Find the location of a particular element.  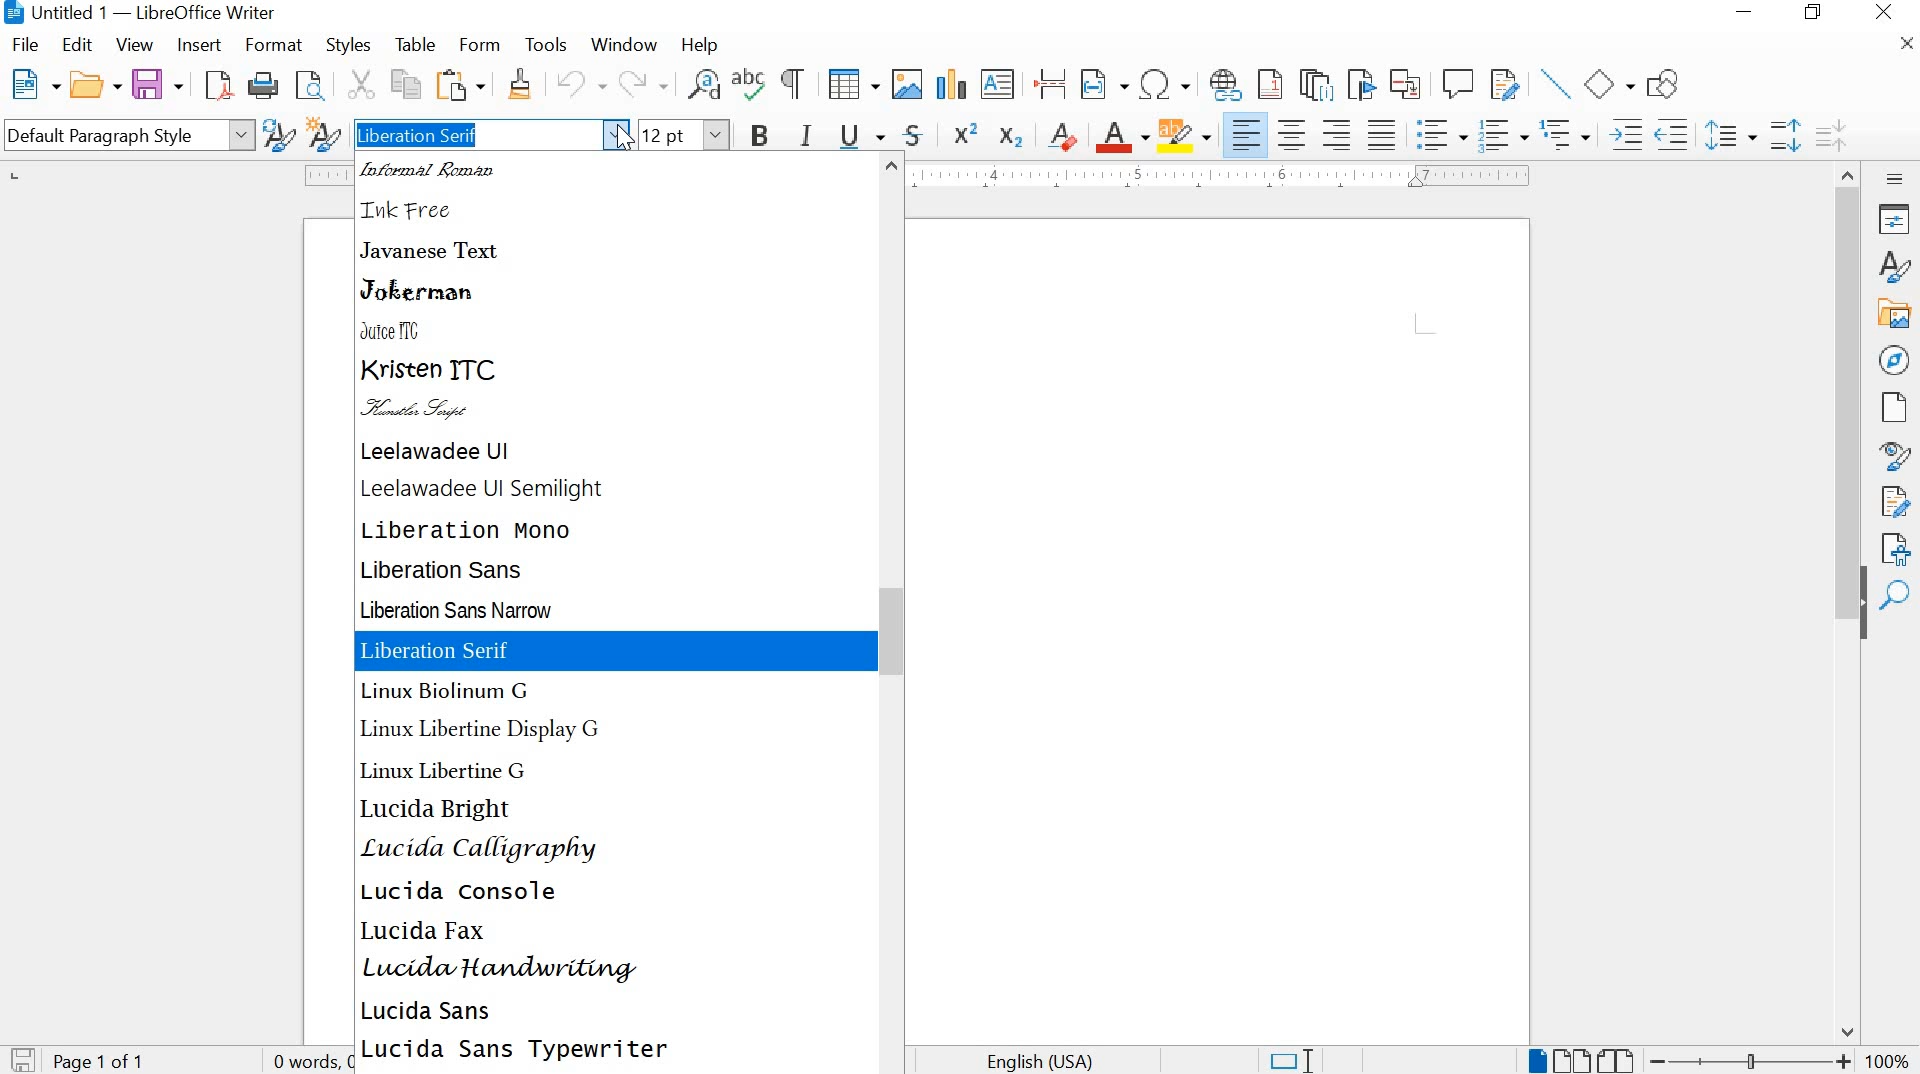

untitled 1 LibreOffice Writer is located at coordinates (146, 15).